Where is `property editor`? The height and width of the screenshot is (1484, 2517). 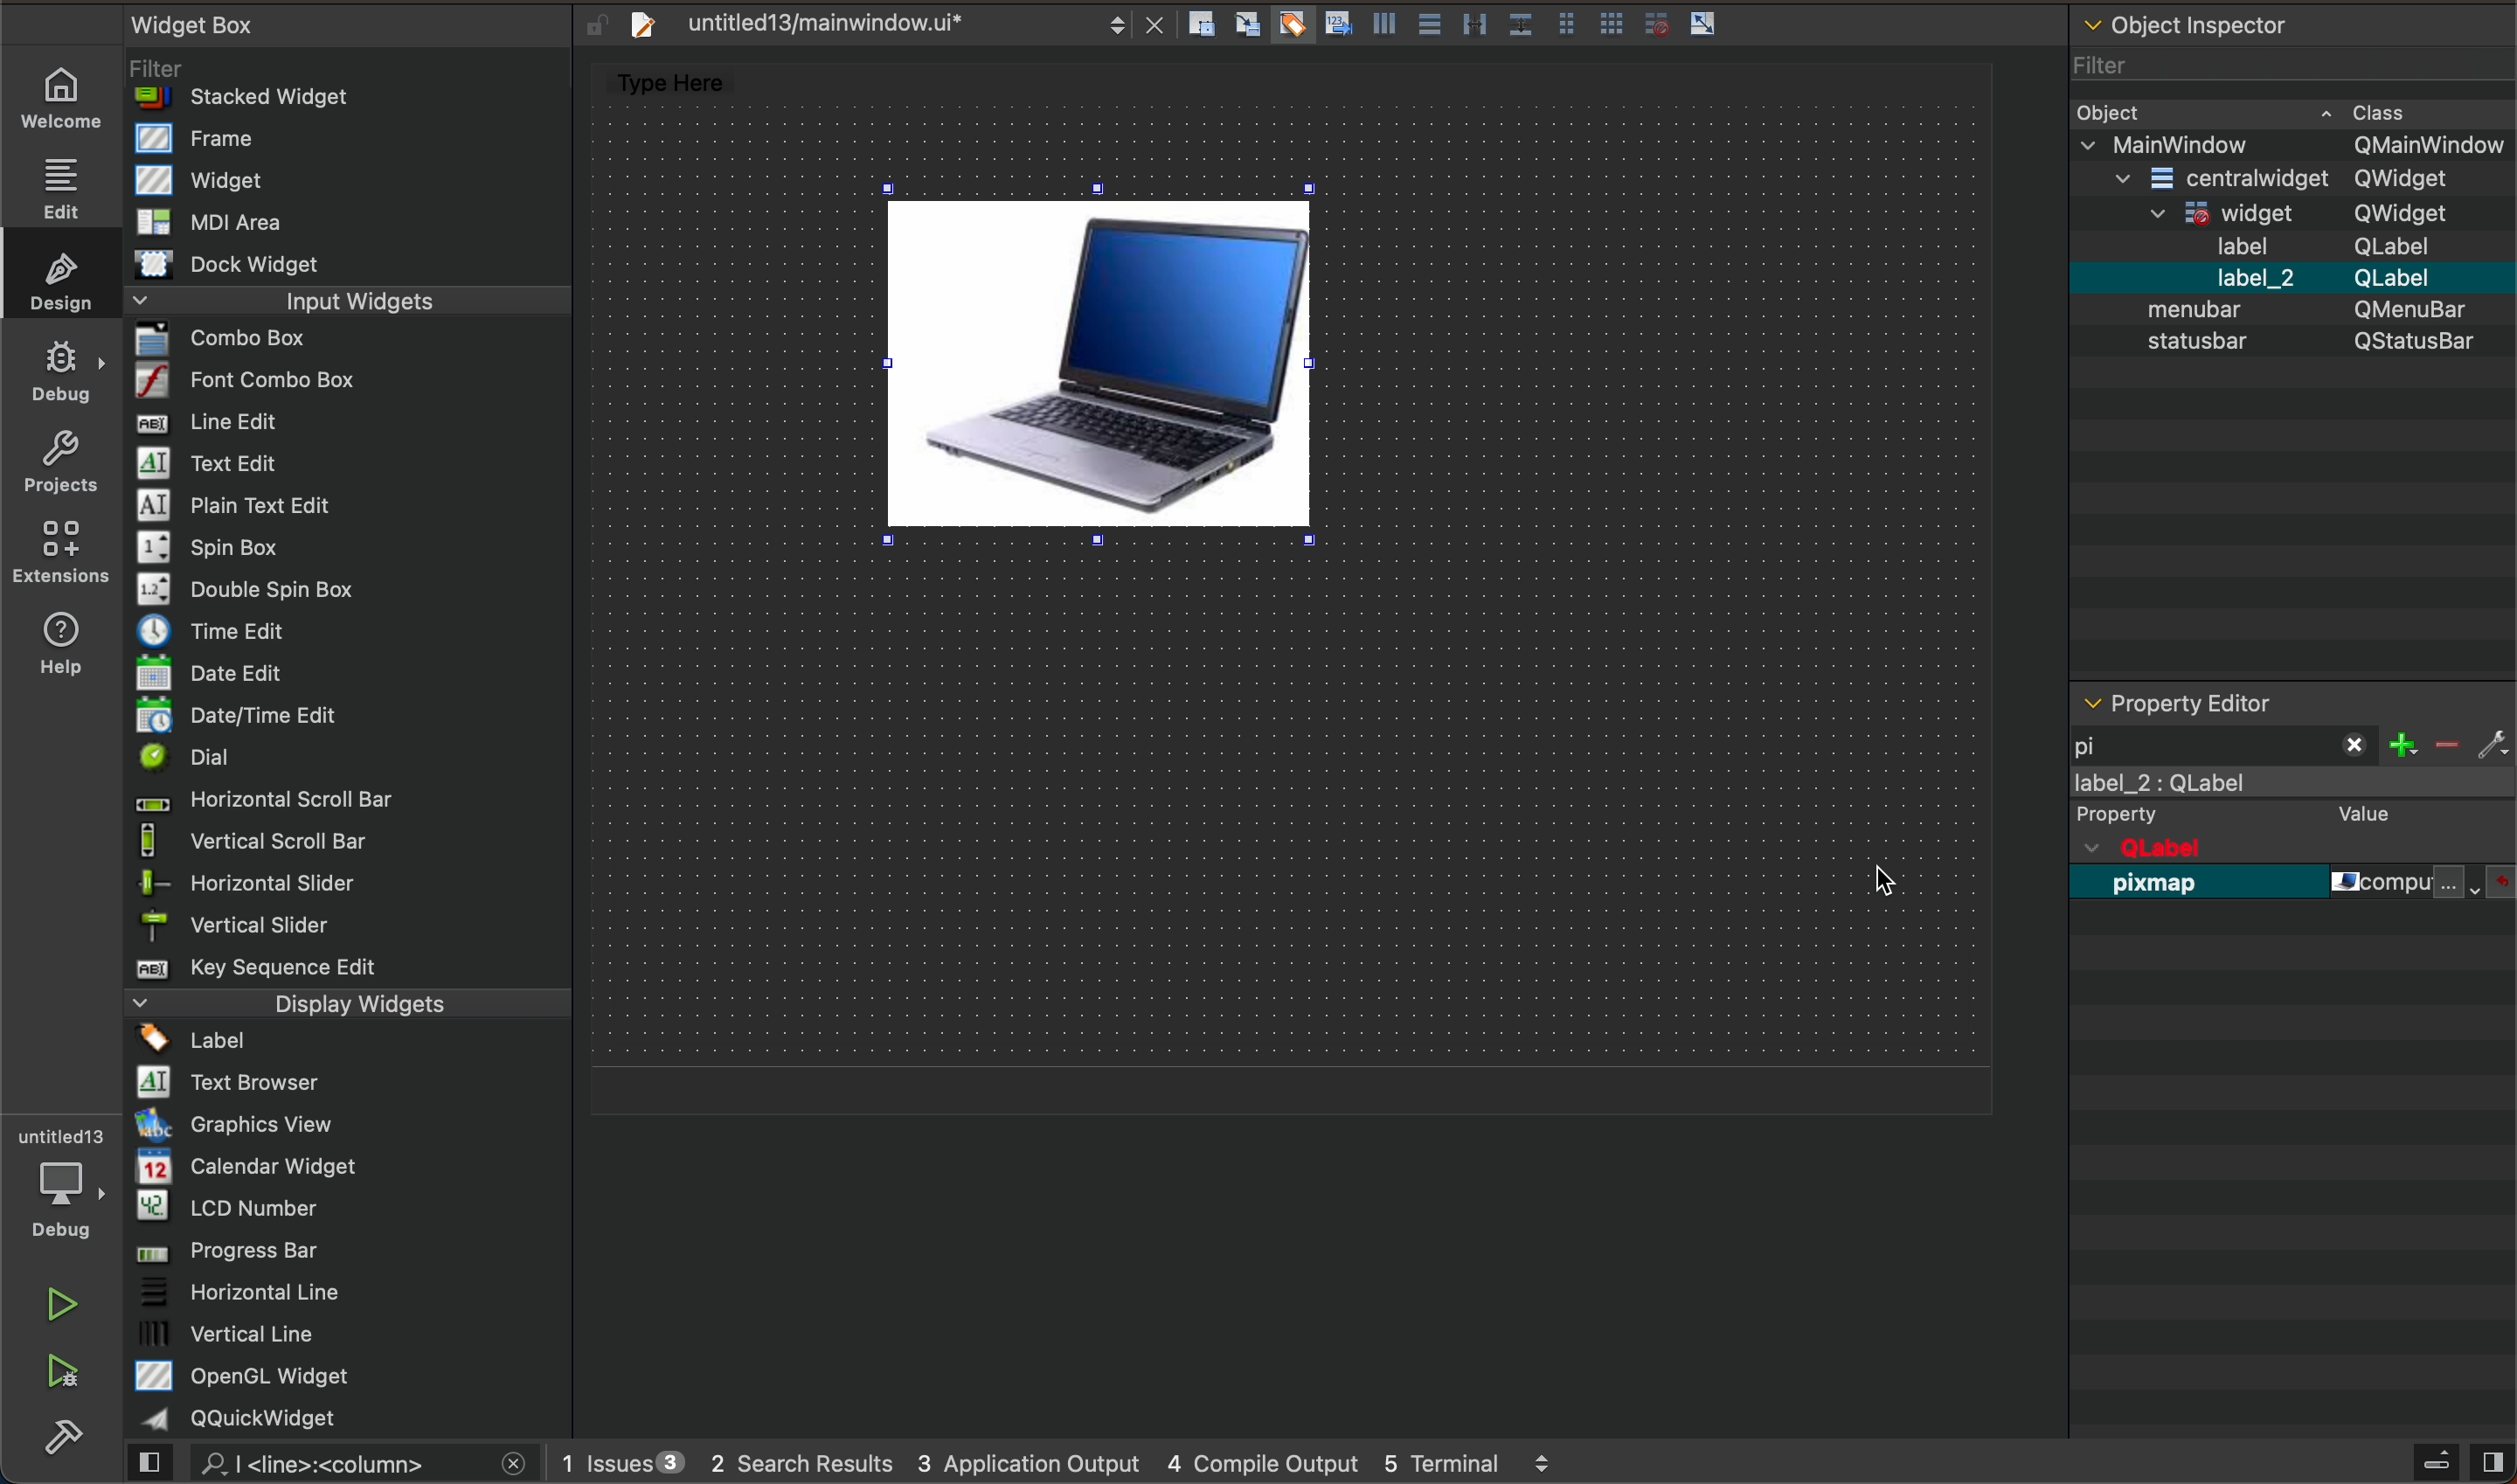 property editor is located at coordinates (2254, 702).